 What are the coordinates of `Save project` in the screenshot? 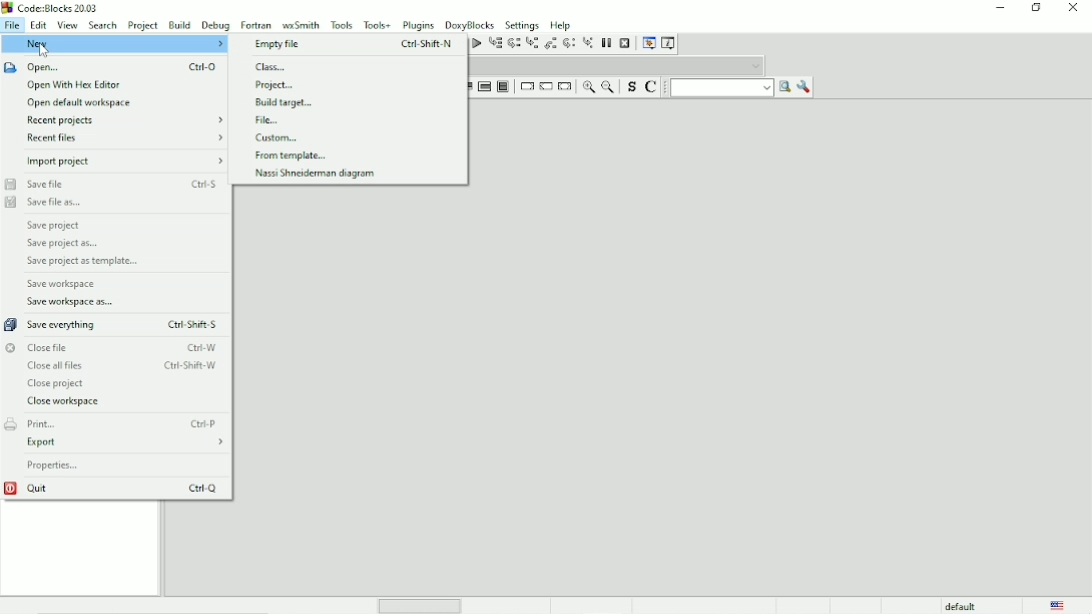 It's located at (56, 225).